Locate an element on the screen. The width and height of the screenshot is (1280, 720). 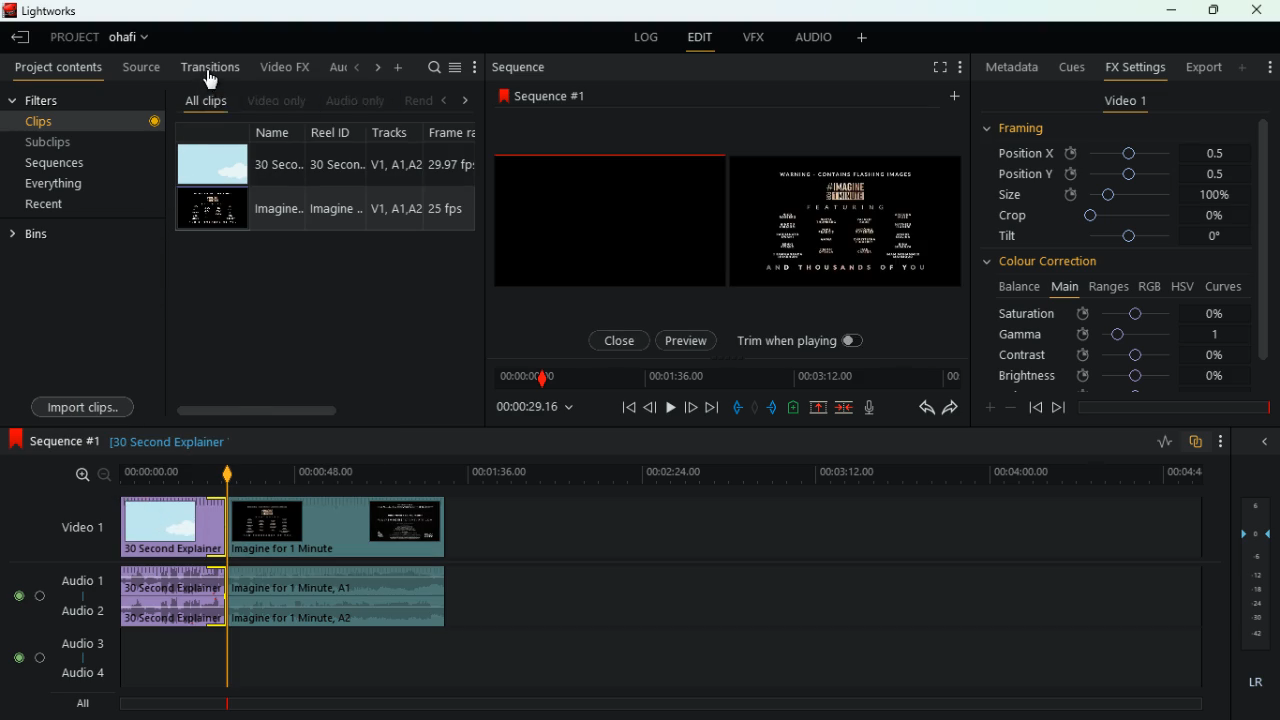
more is located at coordinates (475, 67).